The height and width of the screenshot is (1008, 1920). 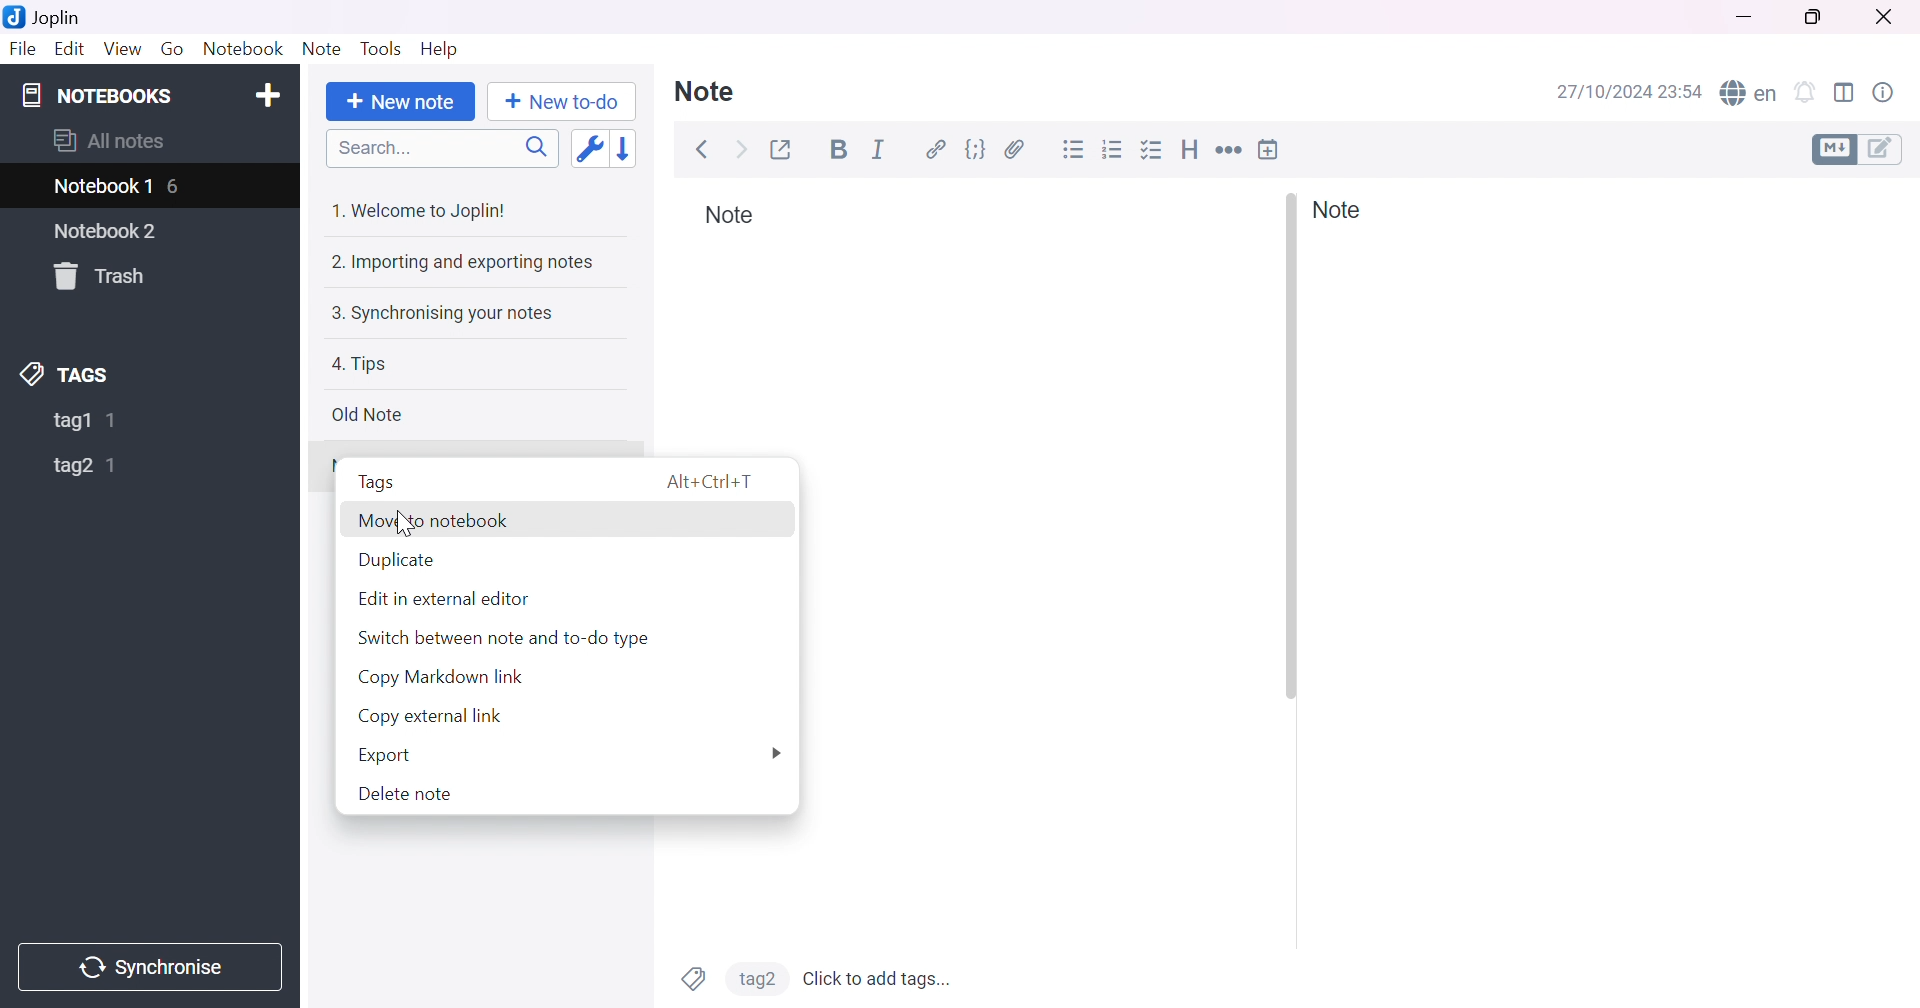 What do you see at coordinates (397, 560) in the screenshot?
I see `Duplicate` at bounding box center [397, 560].